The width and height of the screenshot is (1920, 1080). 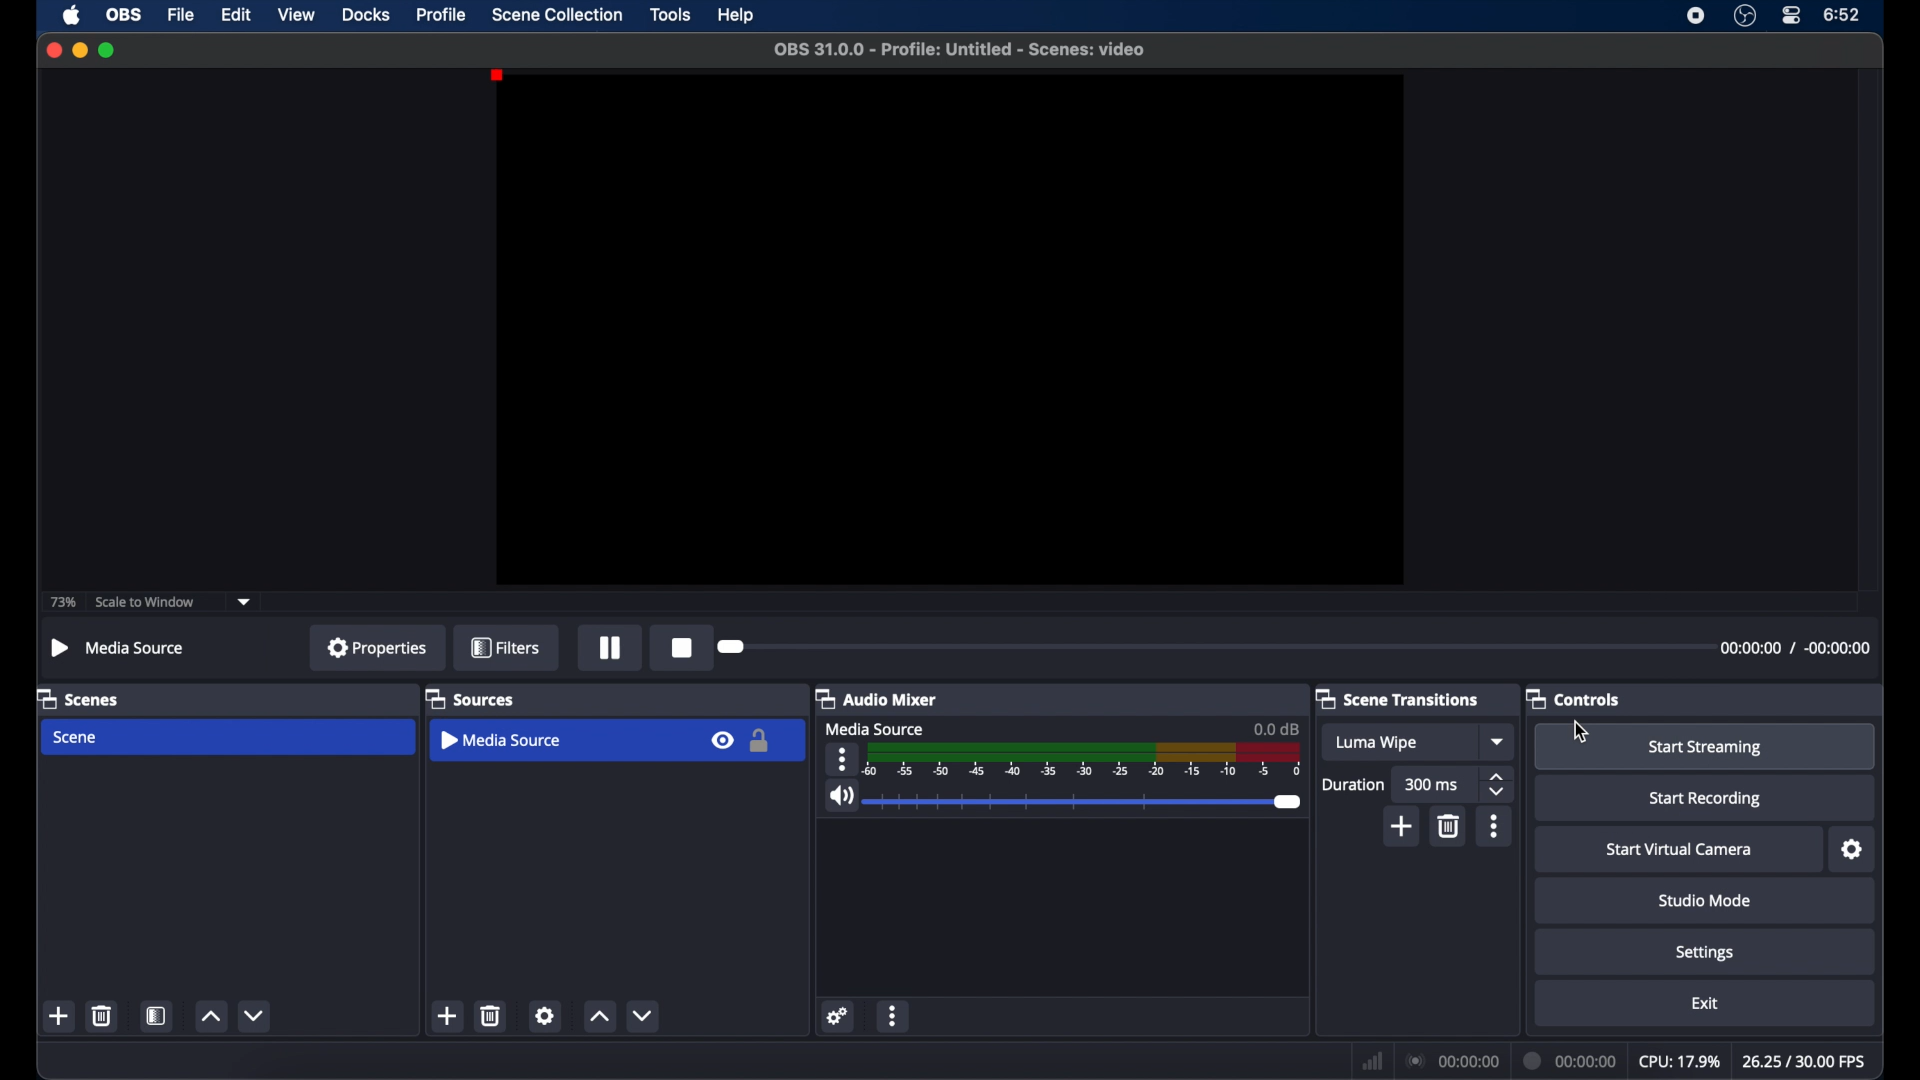 I want to click on mediasource, so click(x=118, y=647).